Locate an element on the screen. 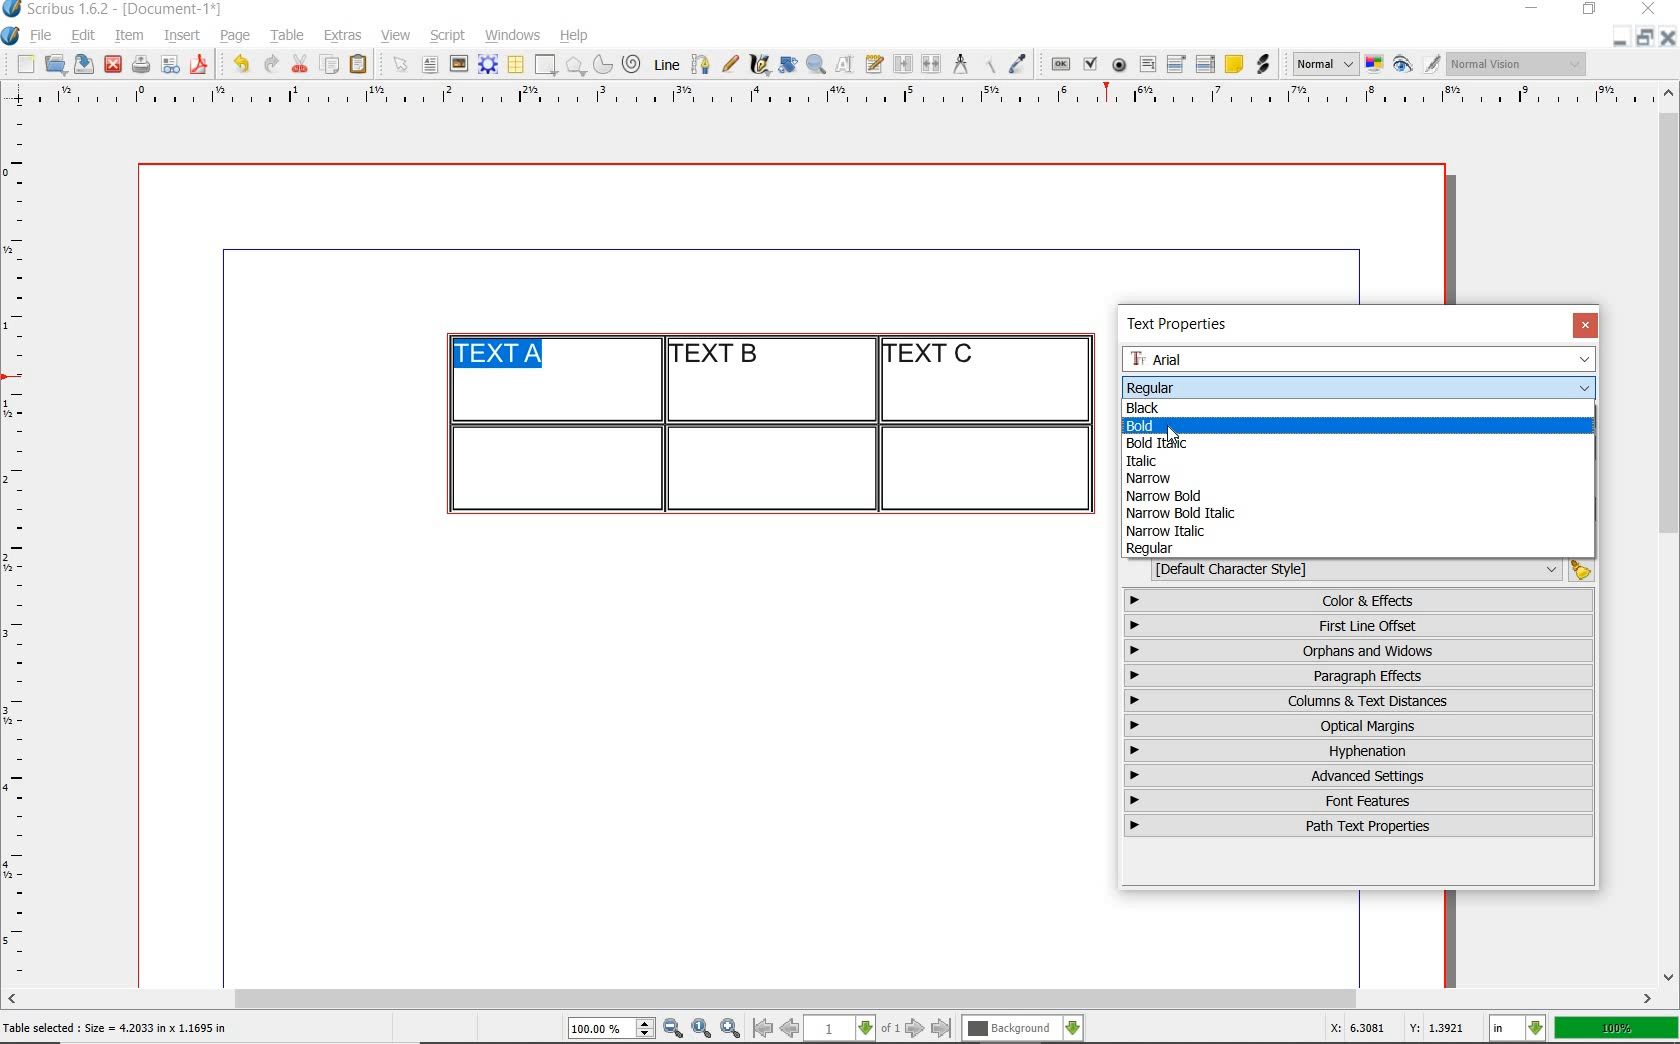 This screenshot has width=1680, height=1044. 100% is located at coordinates (1618, 1028).